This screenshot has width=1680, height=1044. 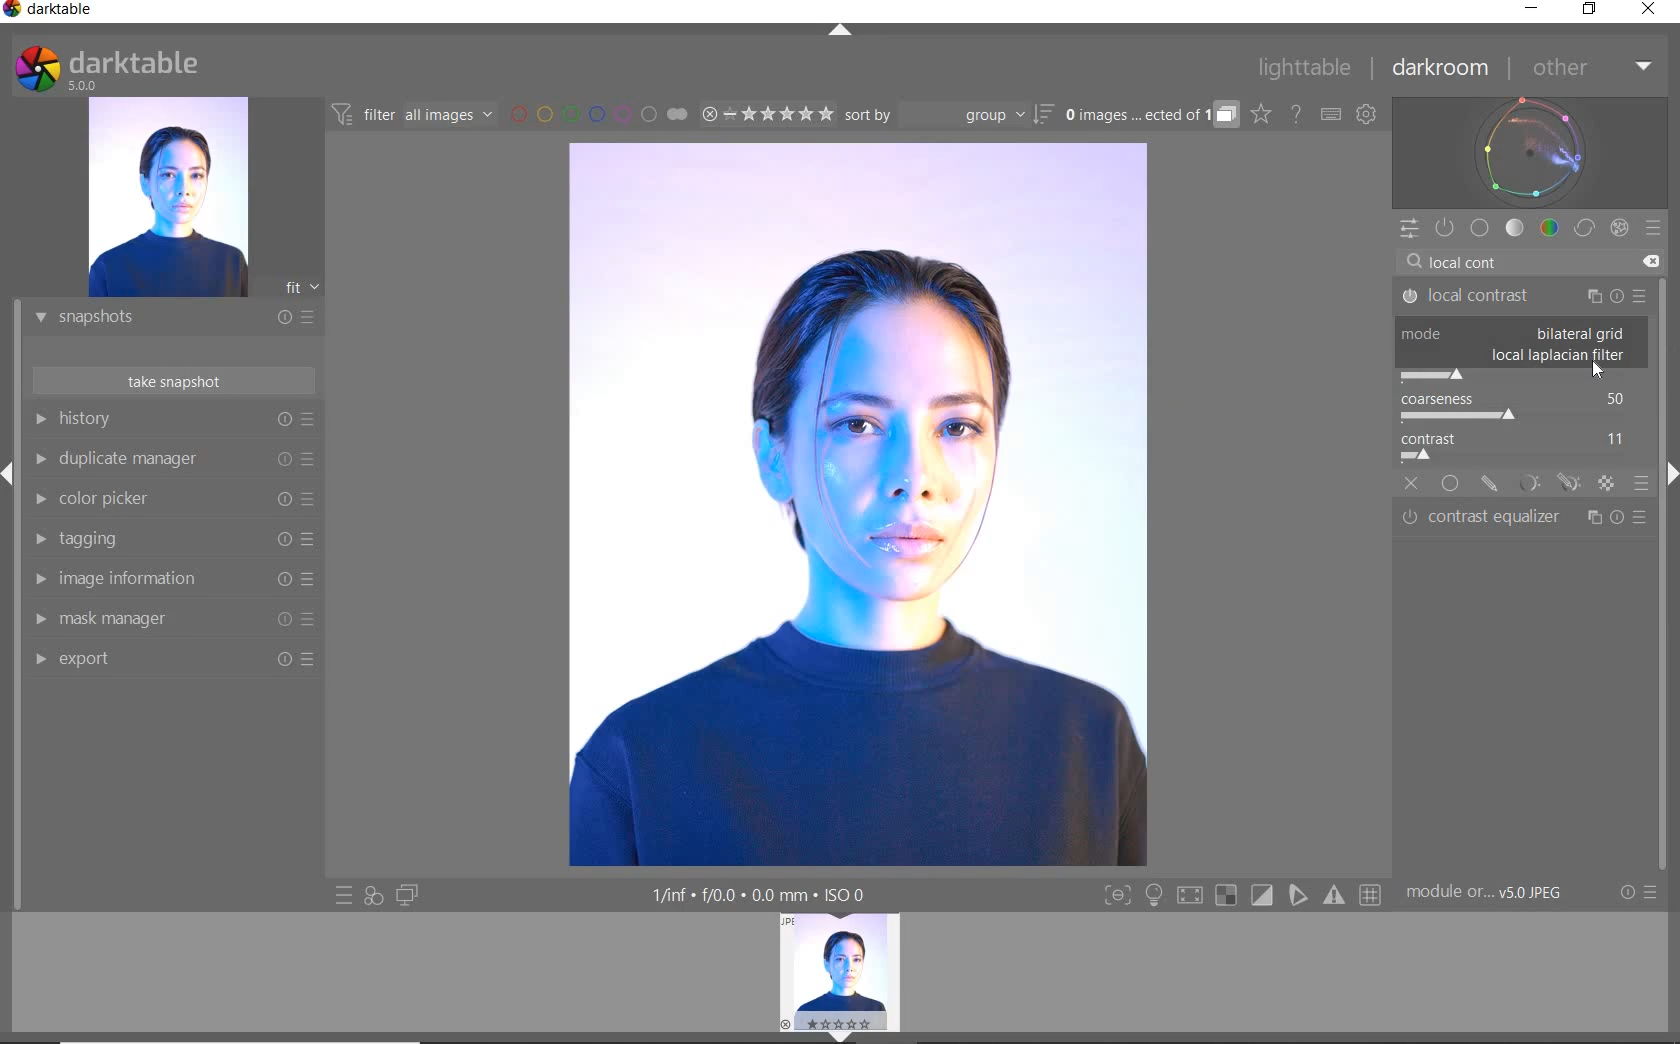 I want to click on DISPLAYED GUI INFO, so click(x=755, y=895).